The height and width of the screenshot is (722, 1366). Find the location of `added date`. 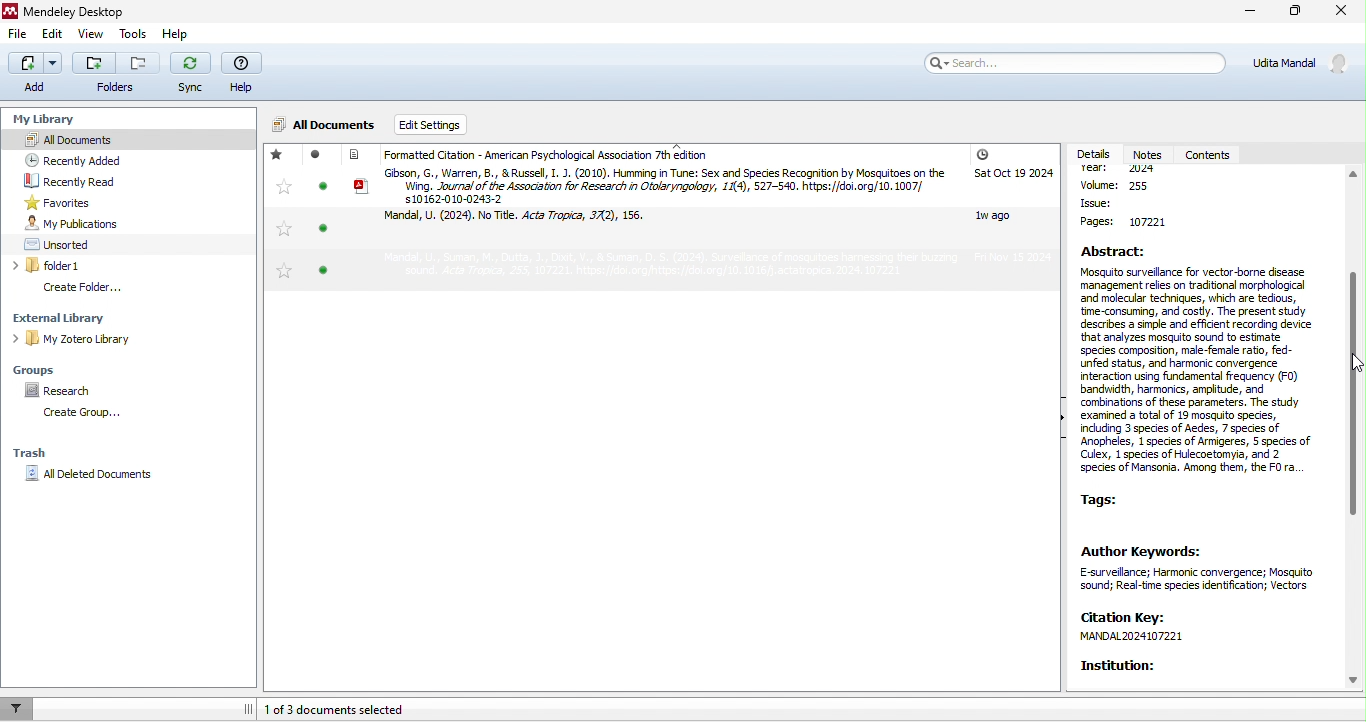

added date is located at coordinates (1012, 207).